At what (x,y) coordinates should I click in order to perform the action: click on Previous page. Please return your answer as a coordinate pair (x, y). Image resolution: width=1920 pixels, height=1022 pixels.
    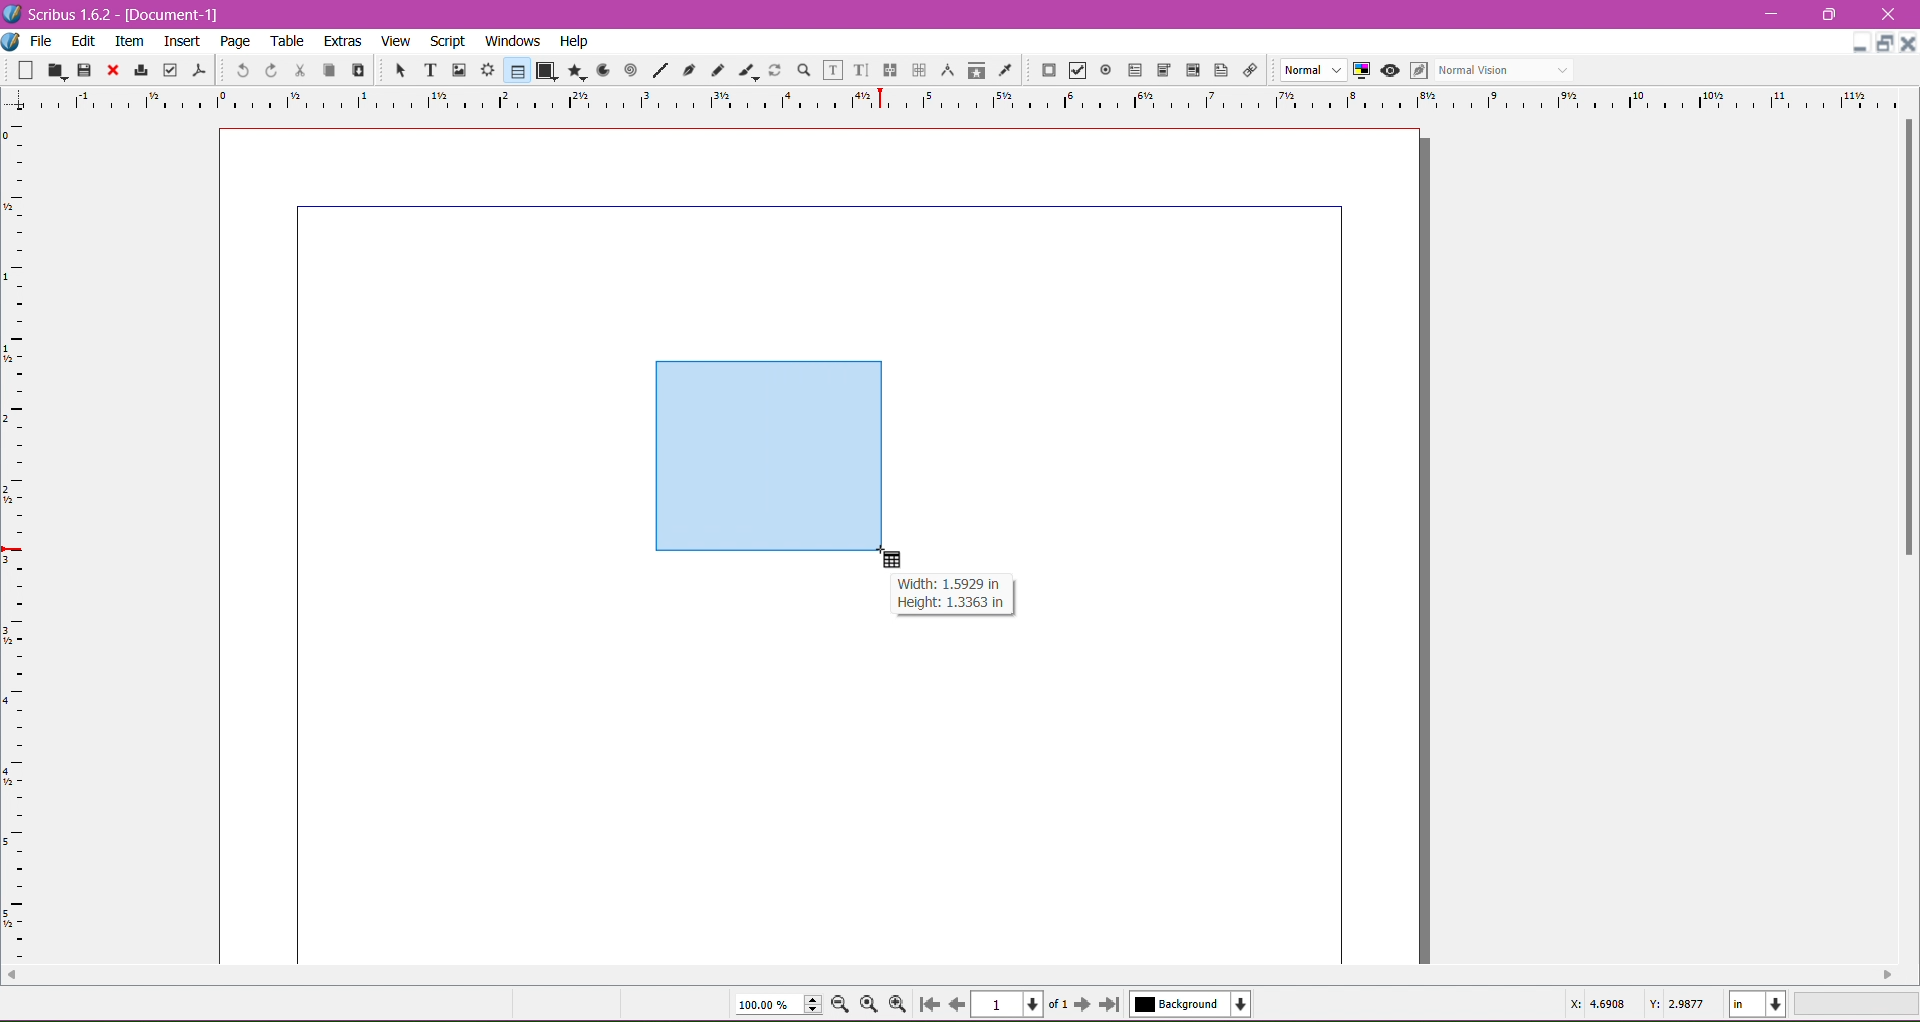
    Looking at the image, I should click on (956, 1003).